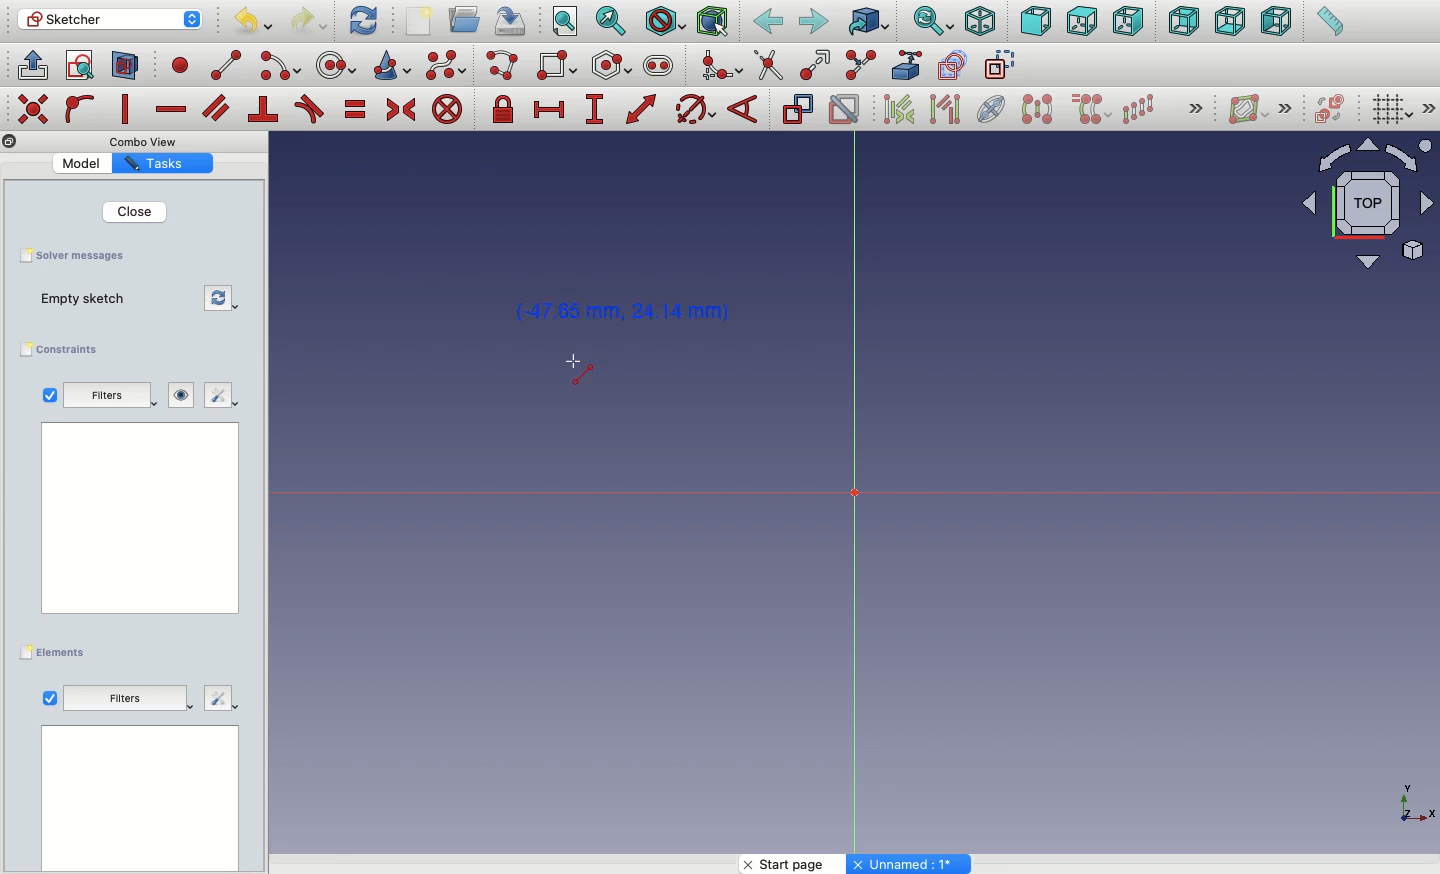  I want to click on , so click(220, 700).